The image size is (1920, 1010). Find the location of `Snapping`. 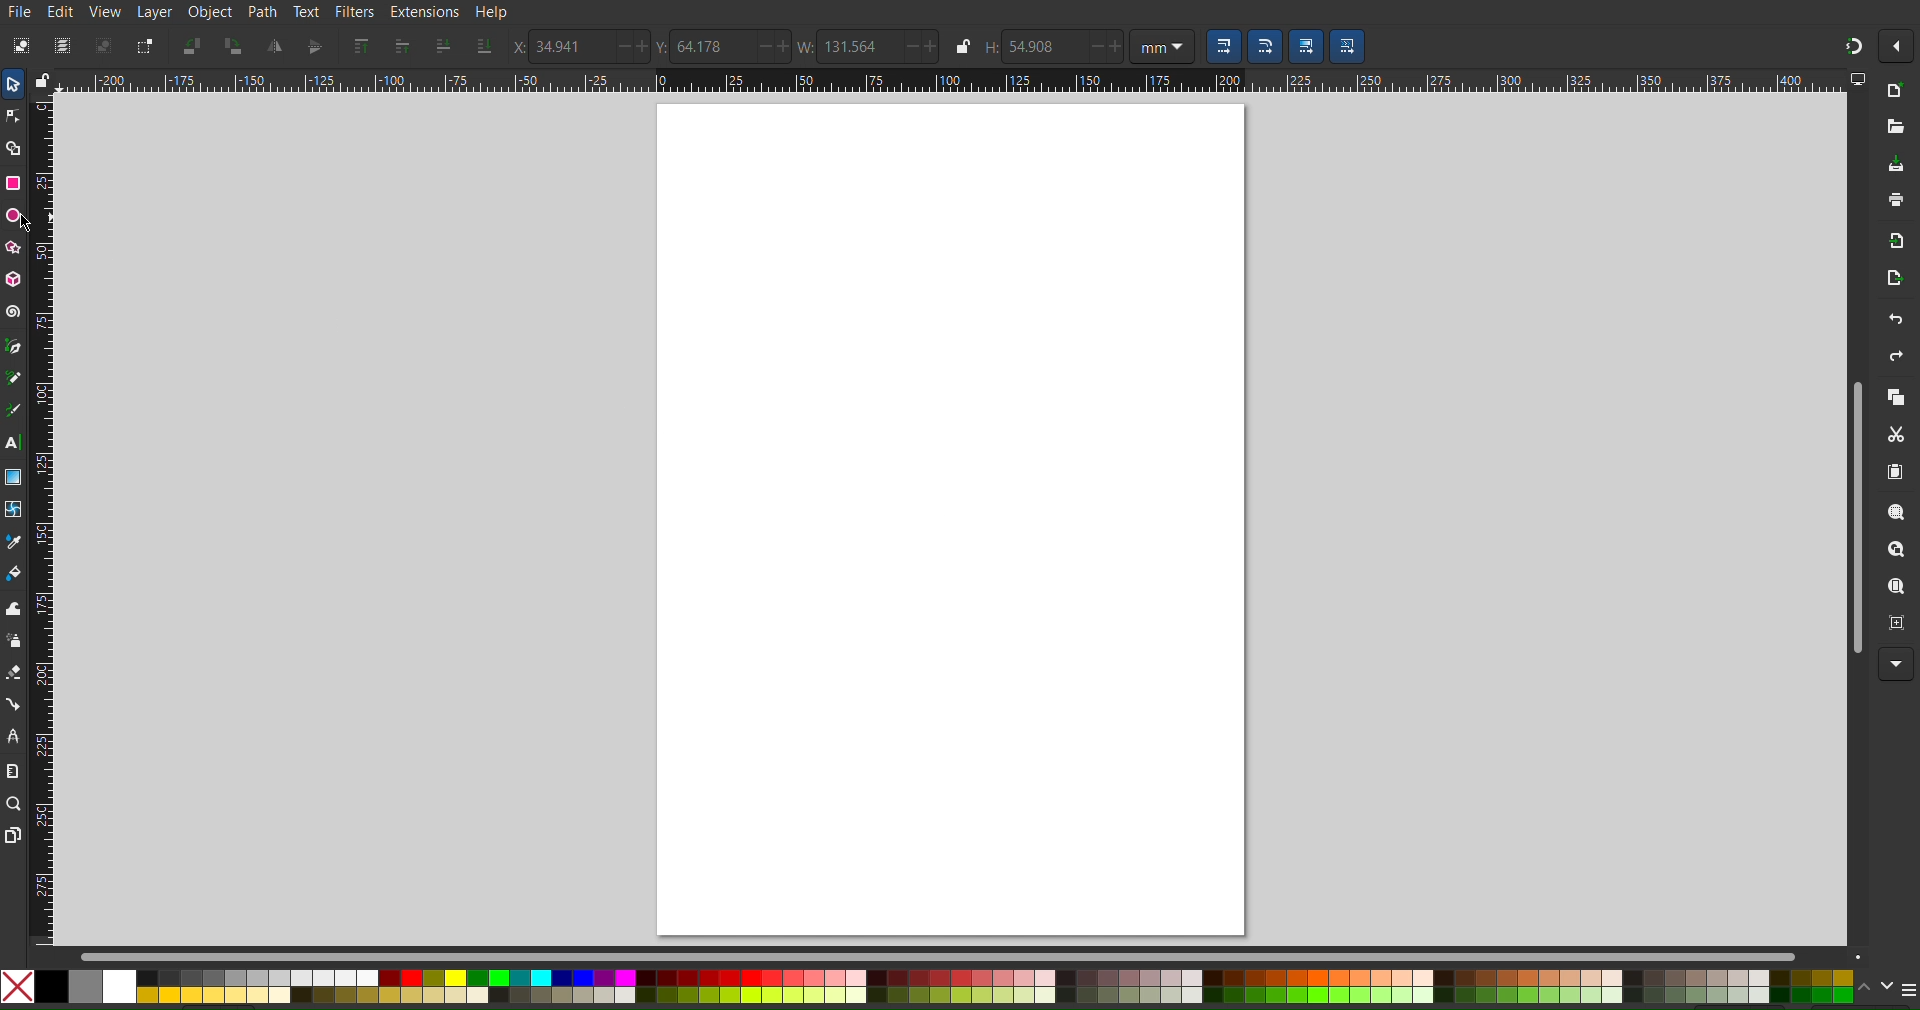

Snapping is located at coordinates (1847, 45).